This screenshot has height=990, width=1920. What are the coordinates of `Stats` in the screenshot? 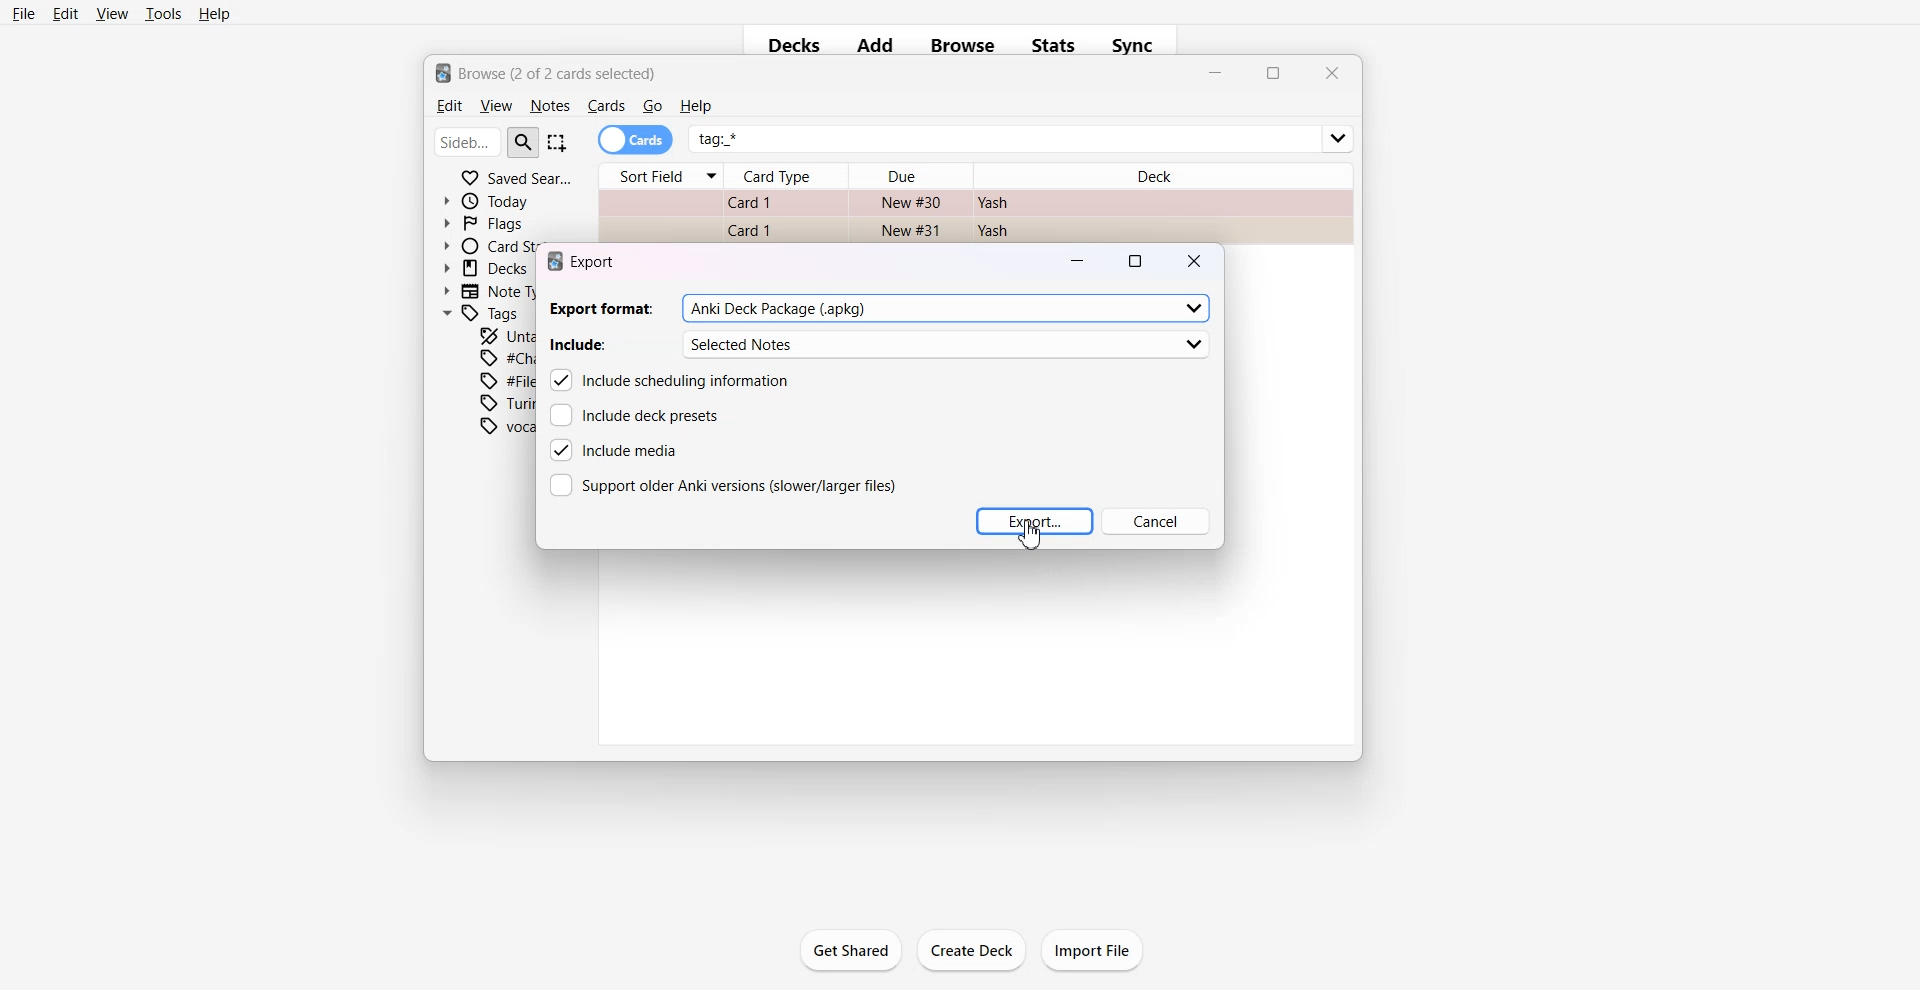 It's located at (1056, 45).